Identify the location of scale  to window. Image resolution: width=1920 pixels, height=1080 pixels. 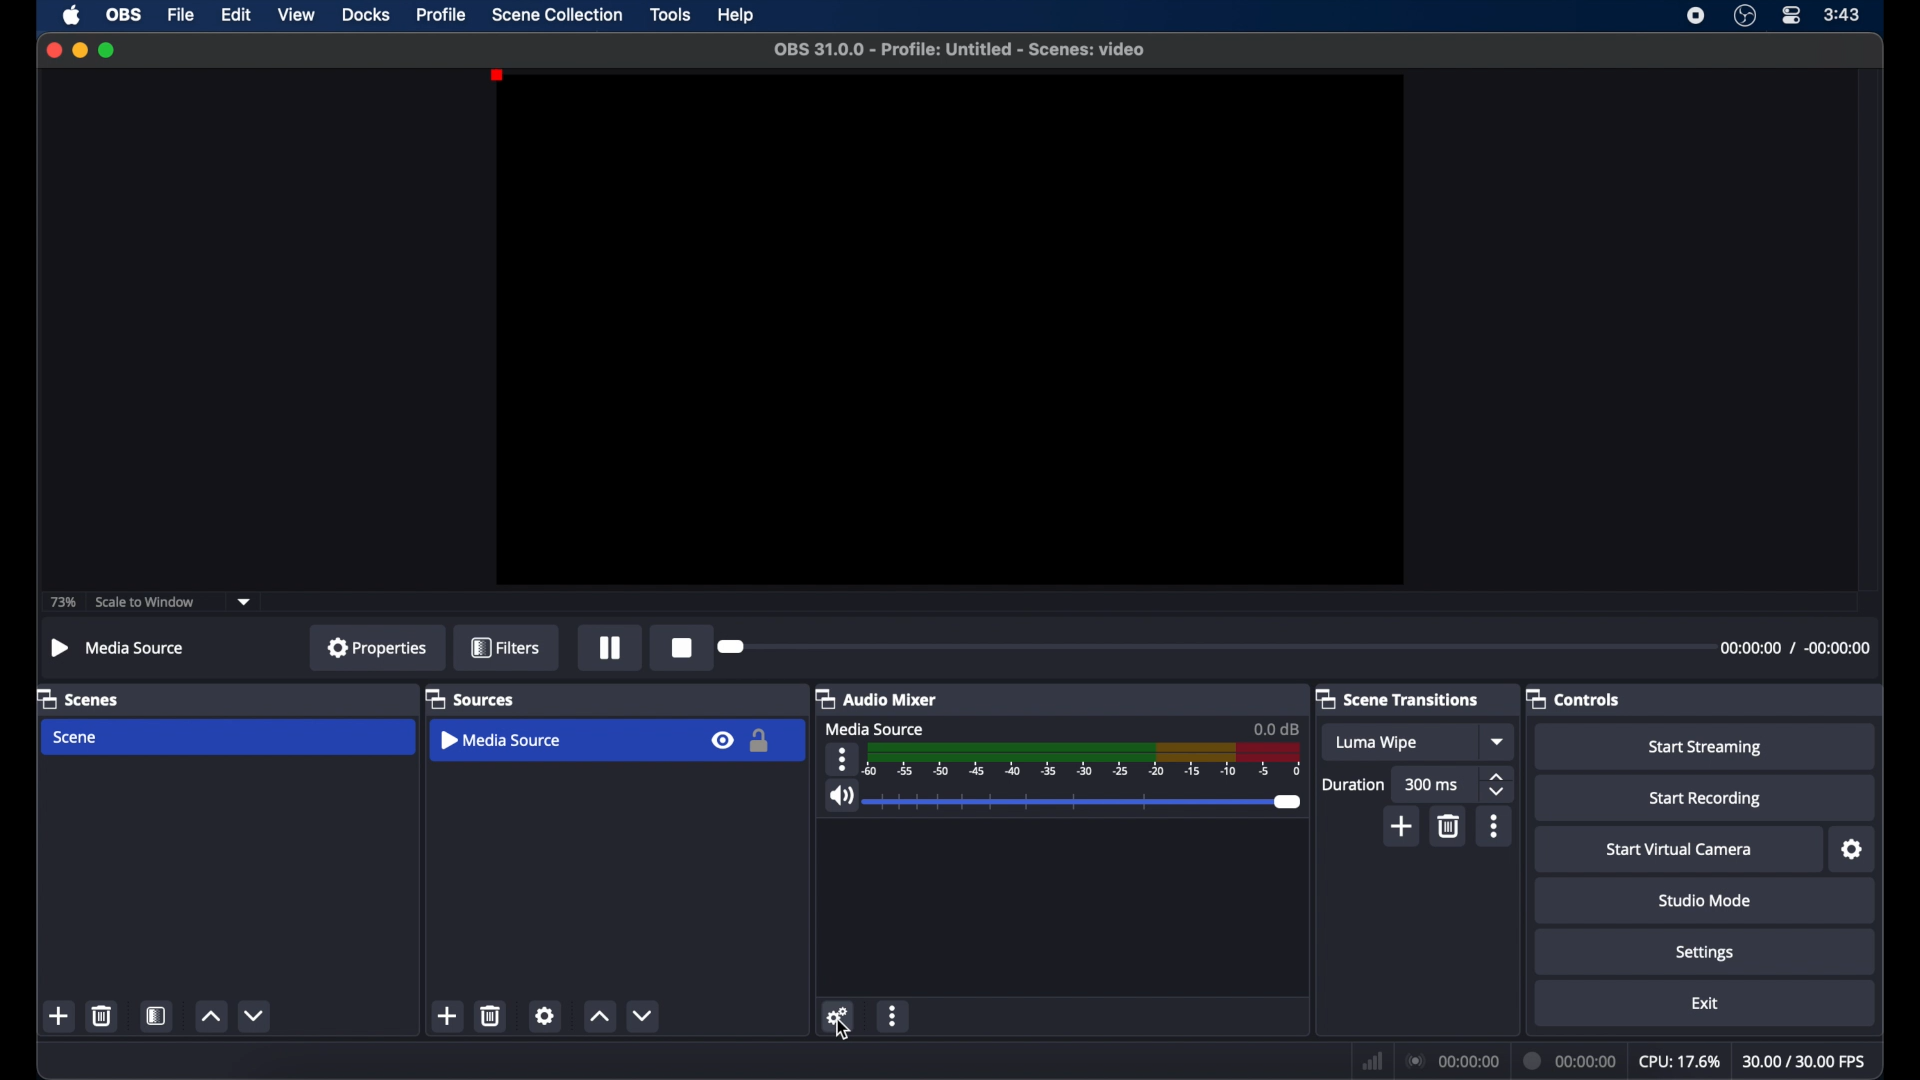
(145, 603).